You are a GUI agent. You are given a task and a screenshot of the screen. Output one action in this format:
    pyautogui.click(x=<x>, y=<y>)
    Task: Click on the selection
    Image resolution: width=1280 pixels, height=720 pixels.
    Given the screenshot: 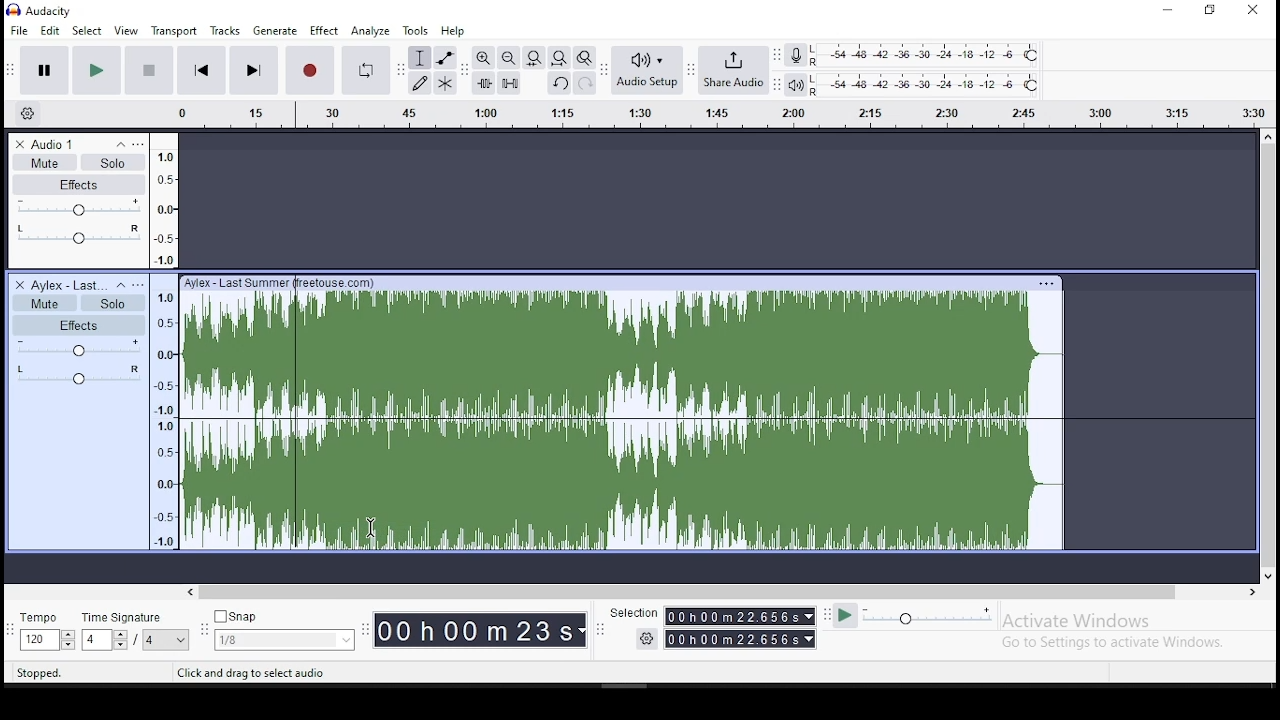 What is the action you would take?
    pyautogui.click(x=710, y=625)
    